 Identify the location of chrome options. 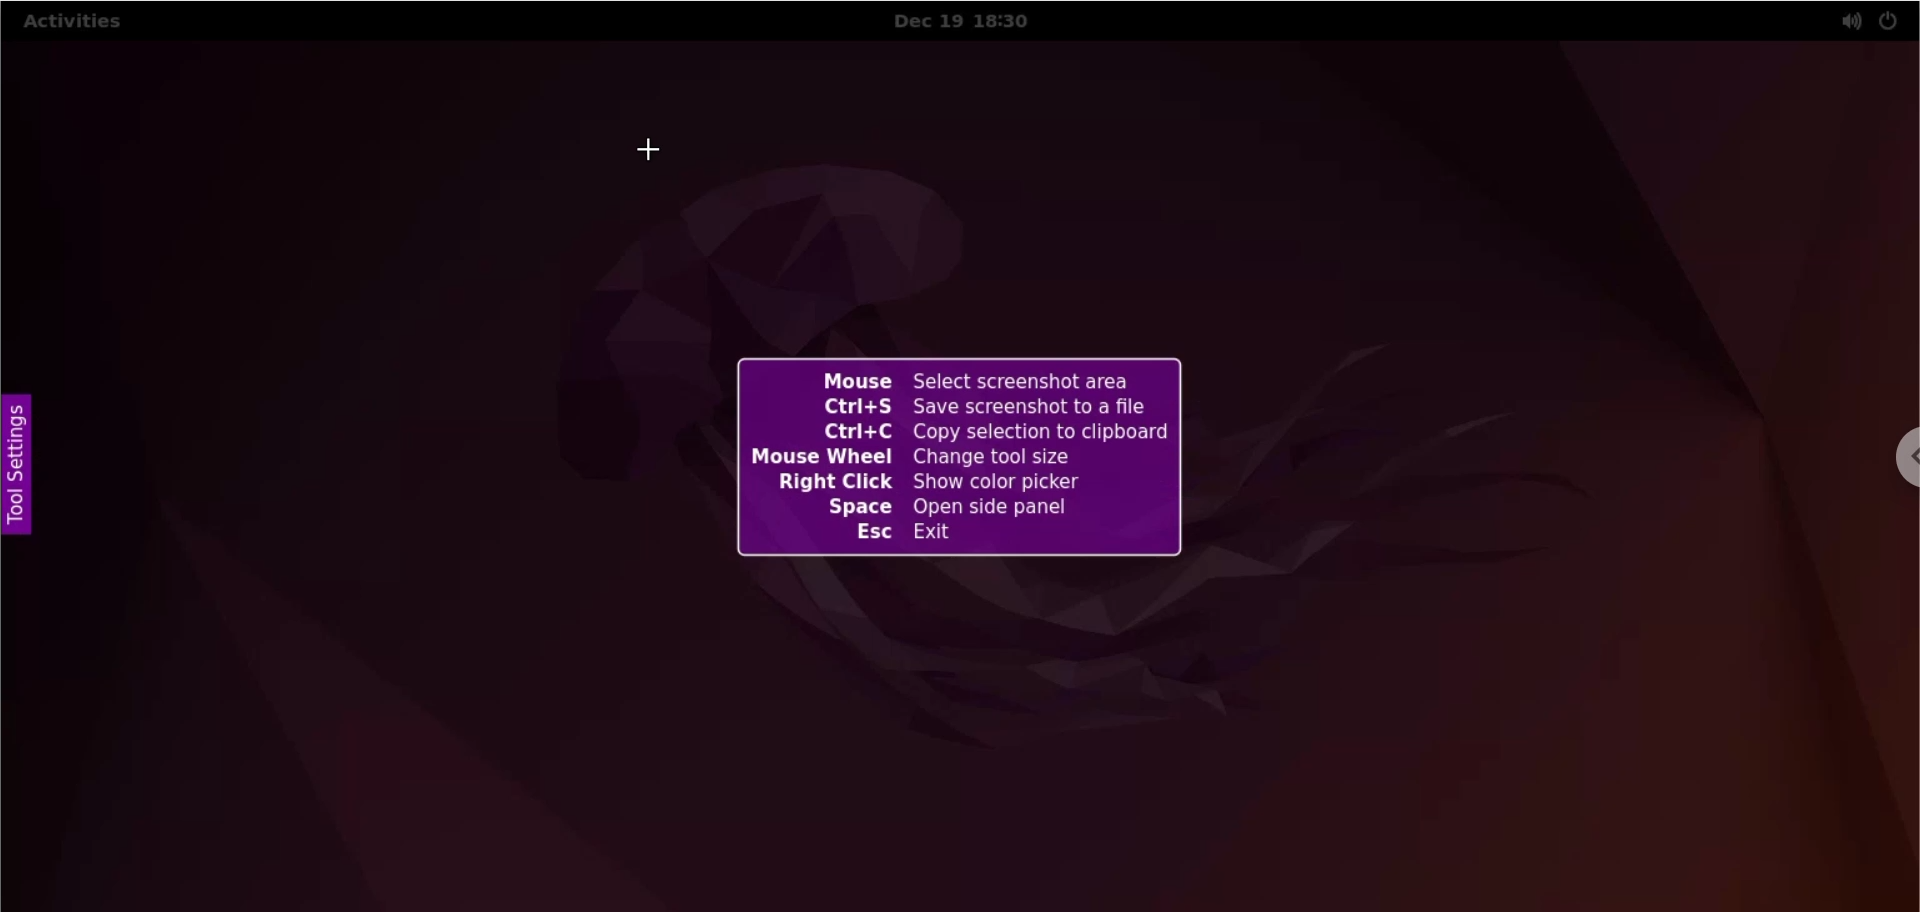
(1900, 457).